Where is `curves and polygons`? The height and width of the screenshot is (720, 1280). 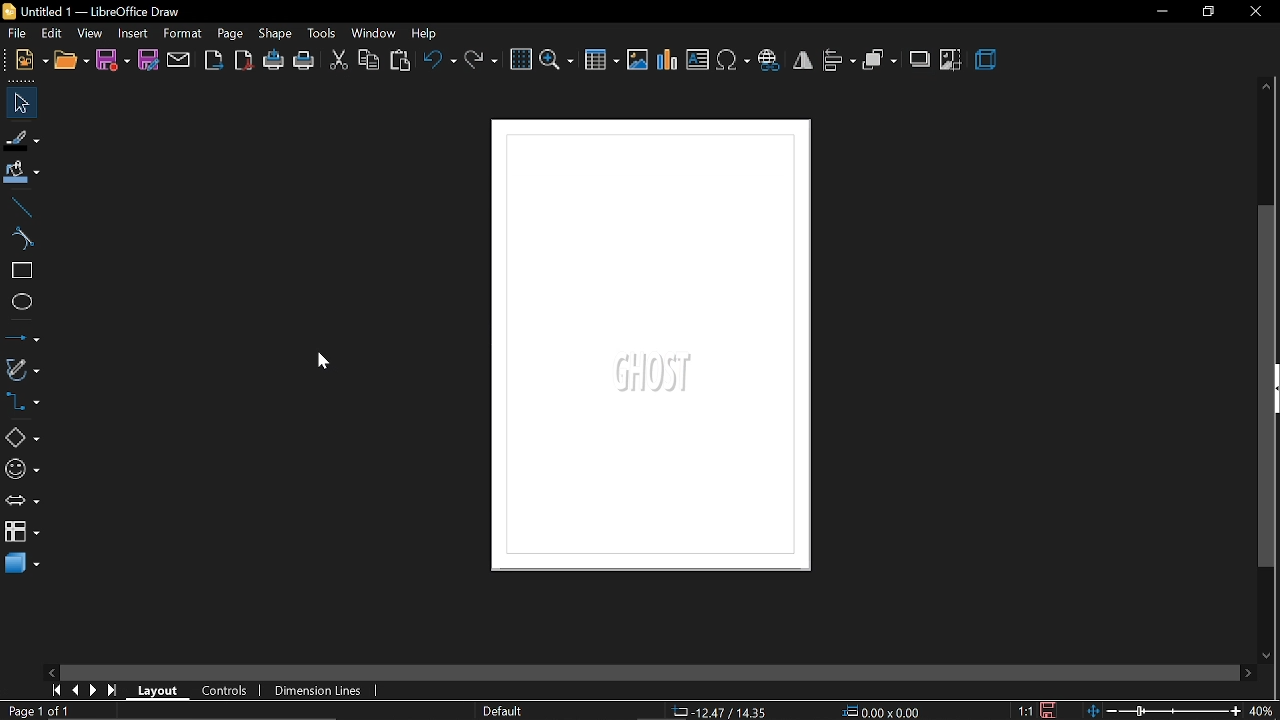
curves and polygons is located at coordinates (22, 368).